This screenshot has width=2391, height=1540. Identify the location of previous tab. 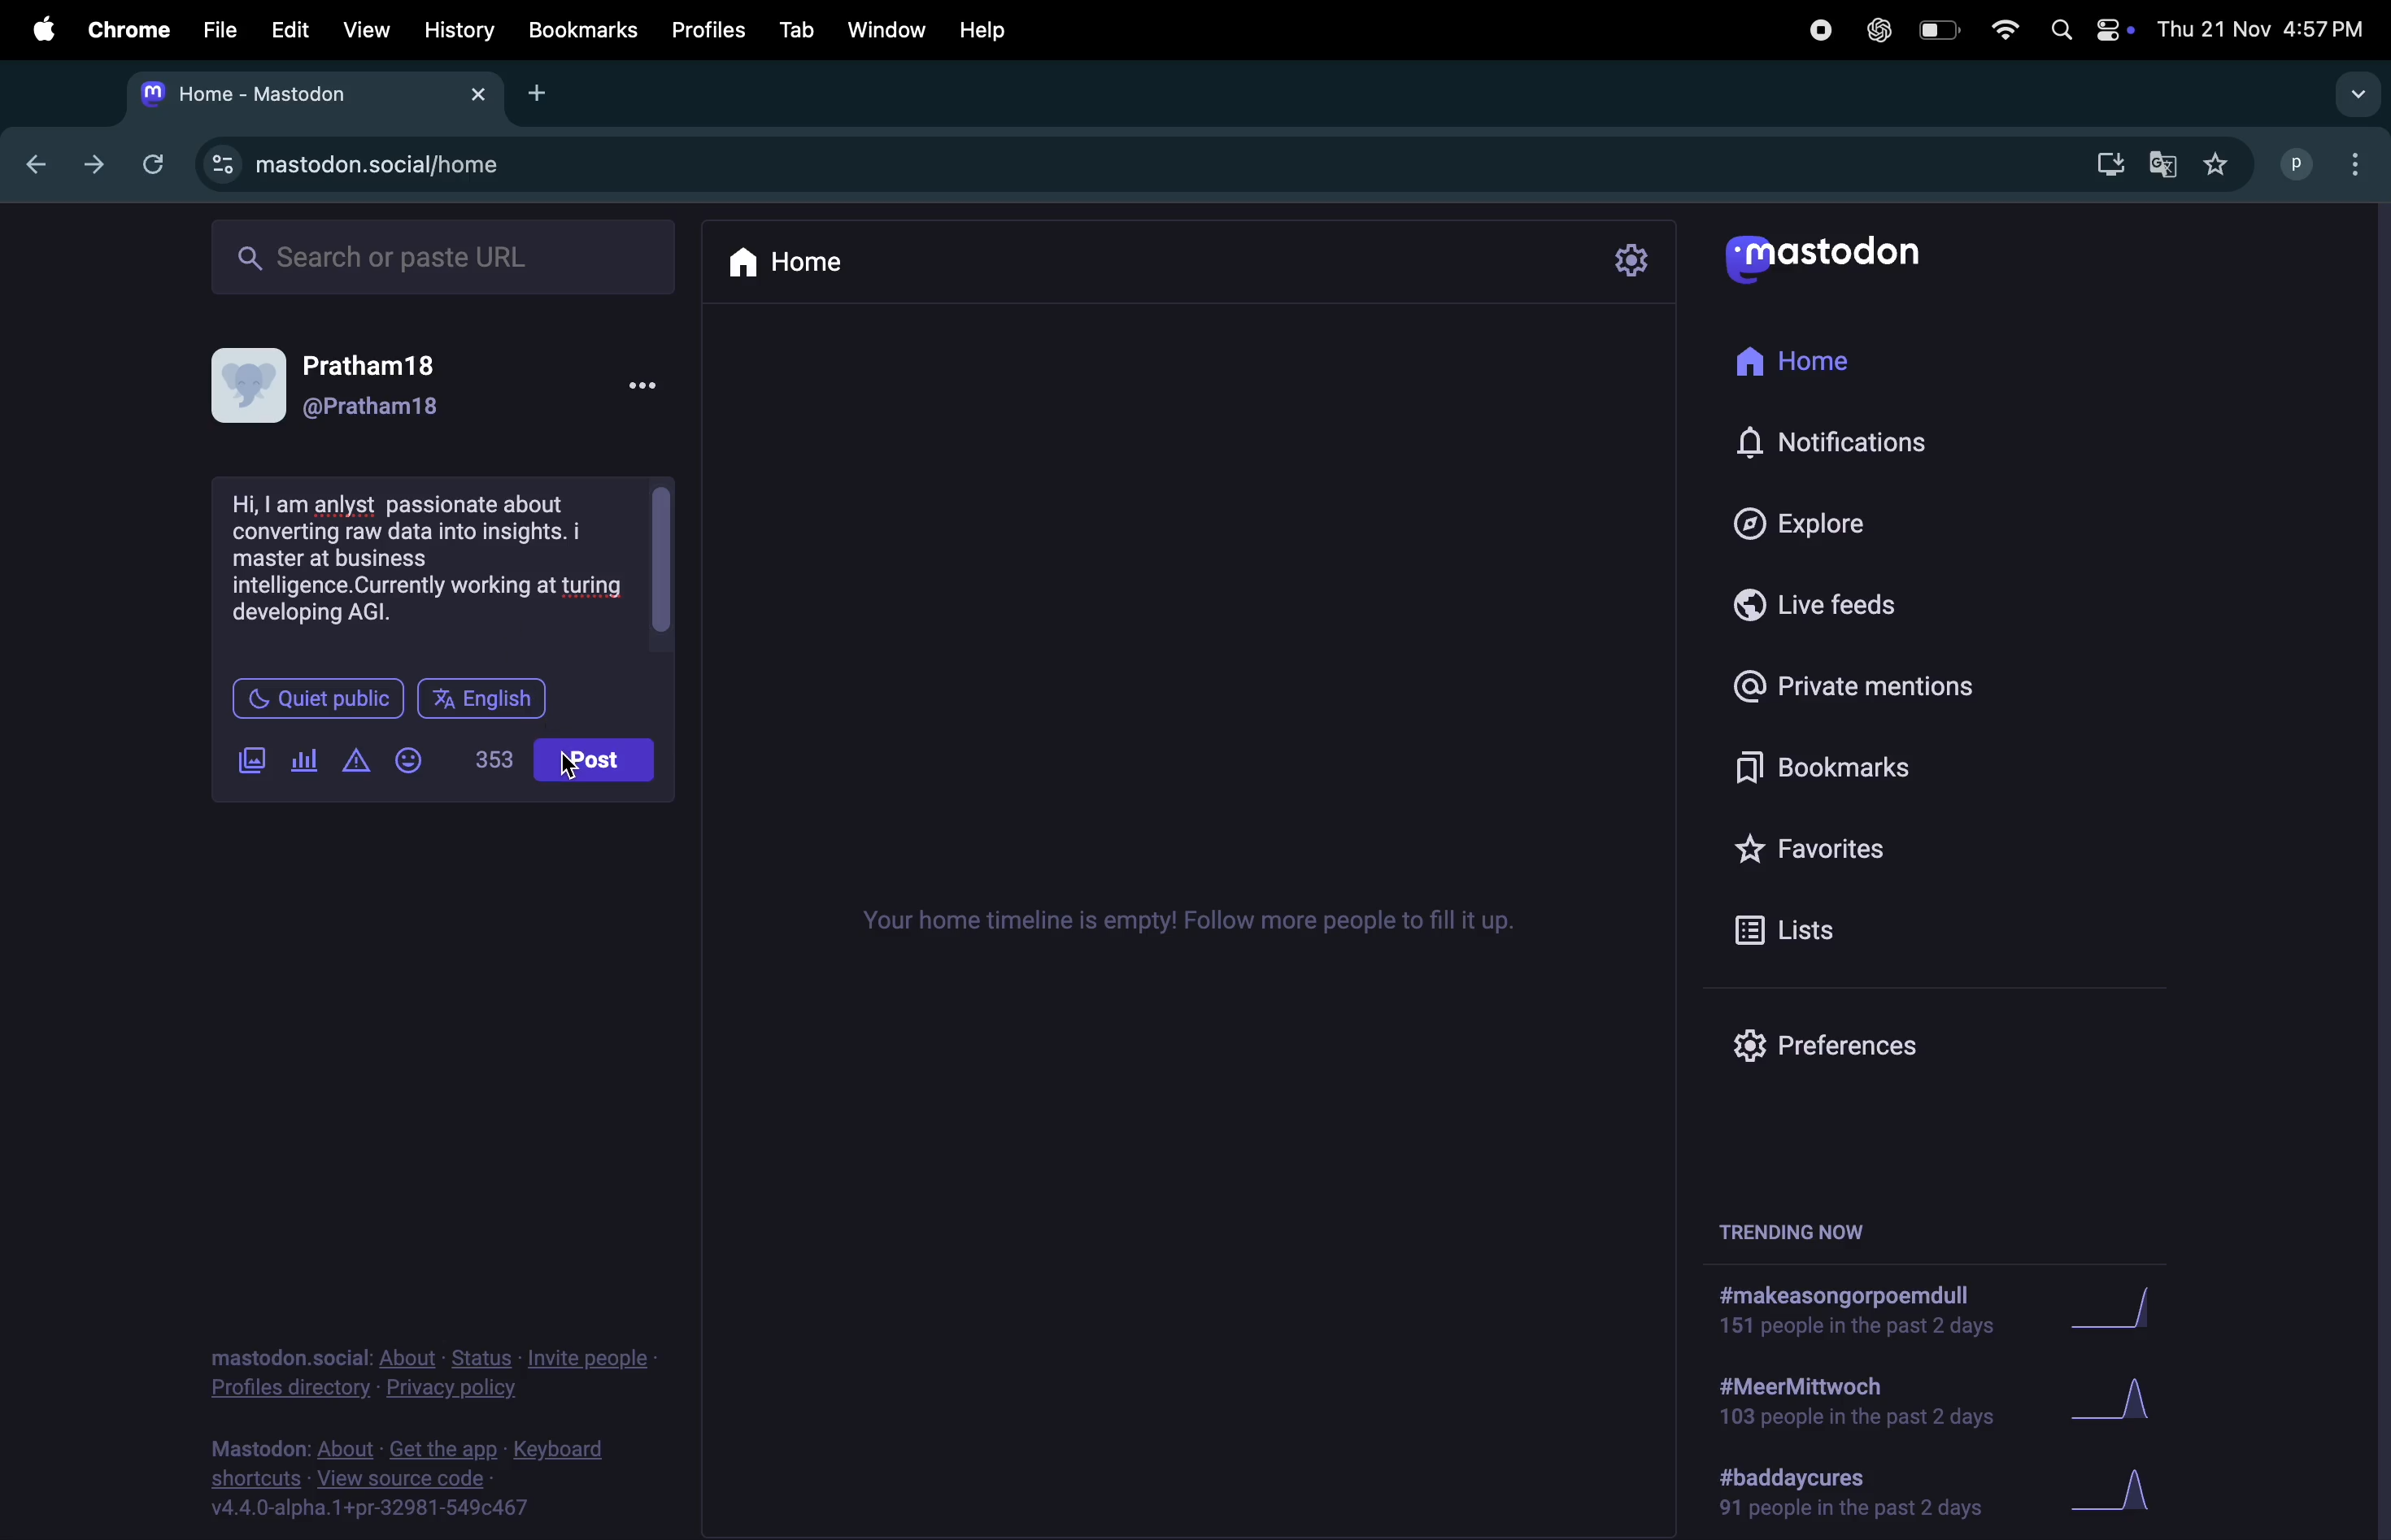
(41, 163).